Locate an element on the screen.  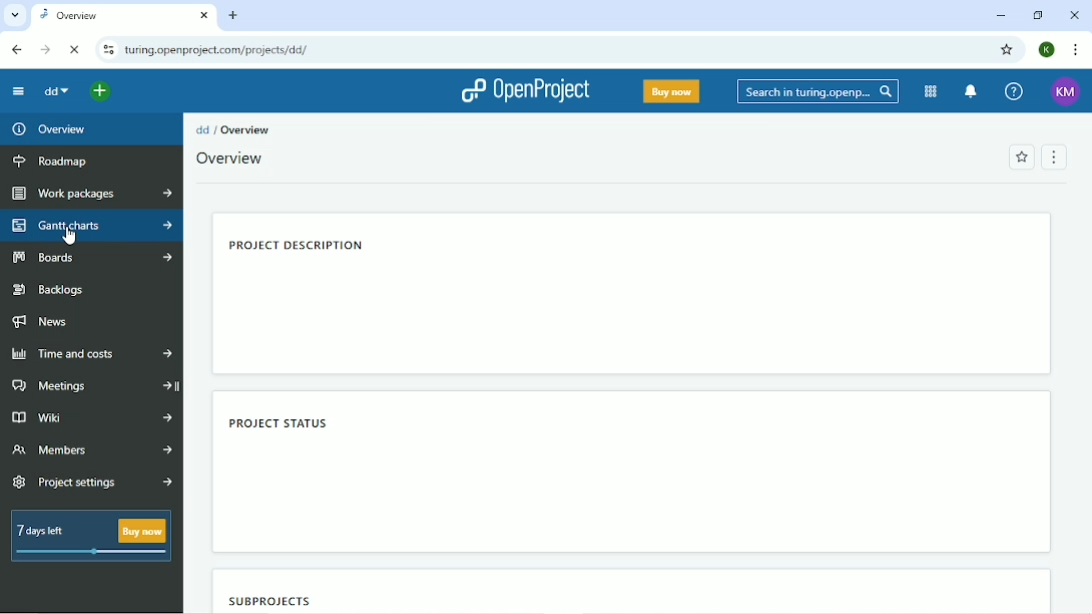
New tab is located at coordinates (233, 15).